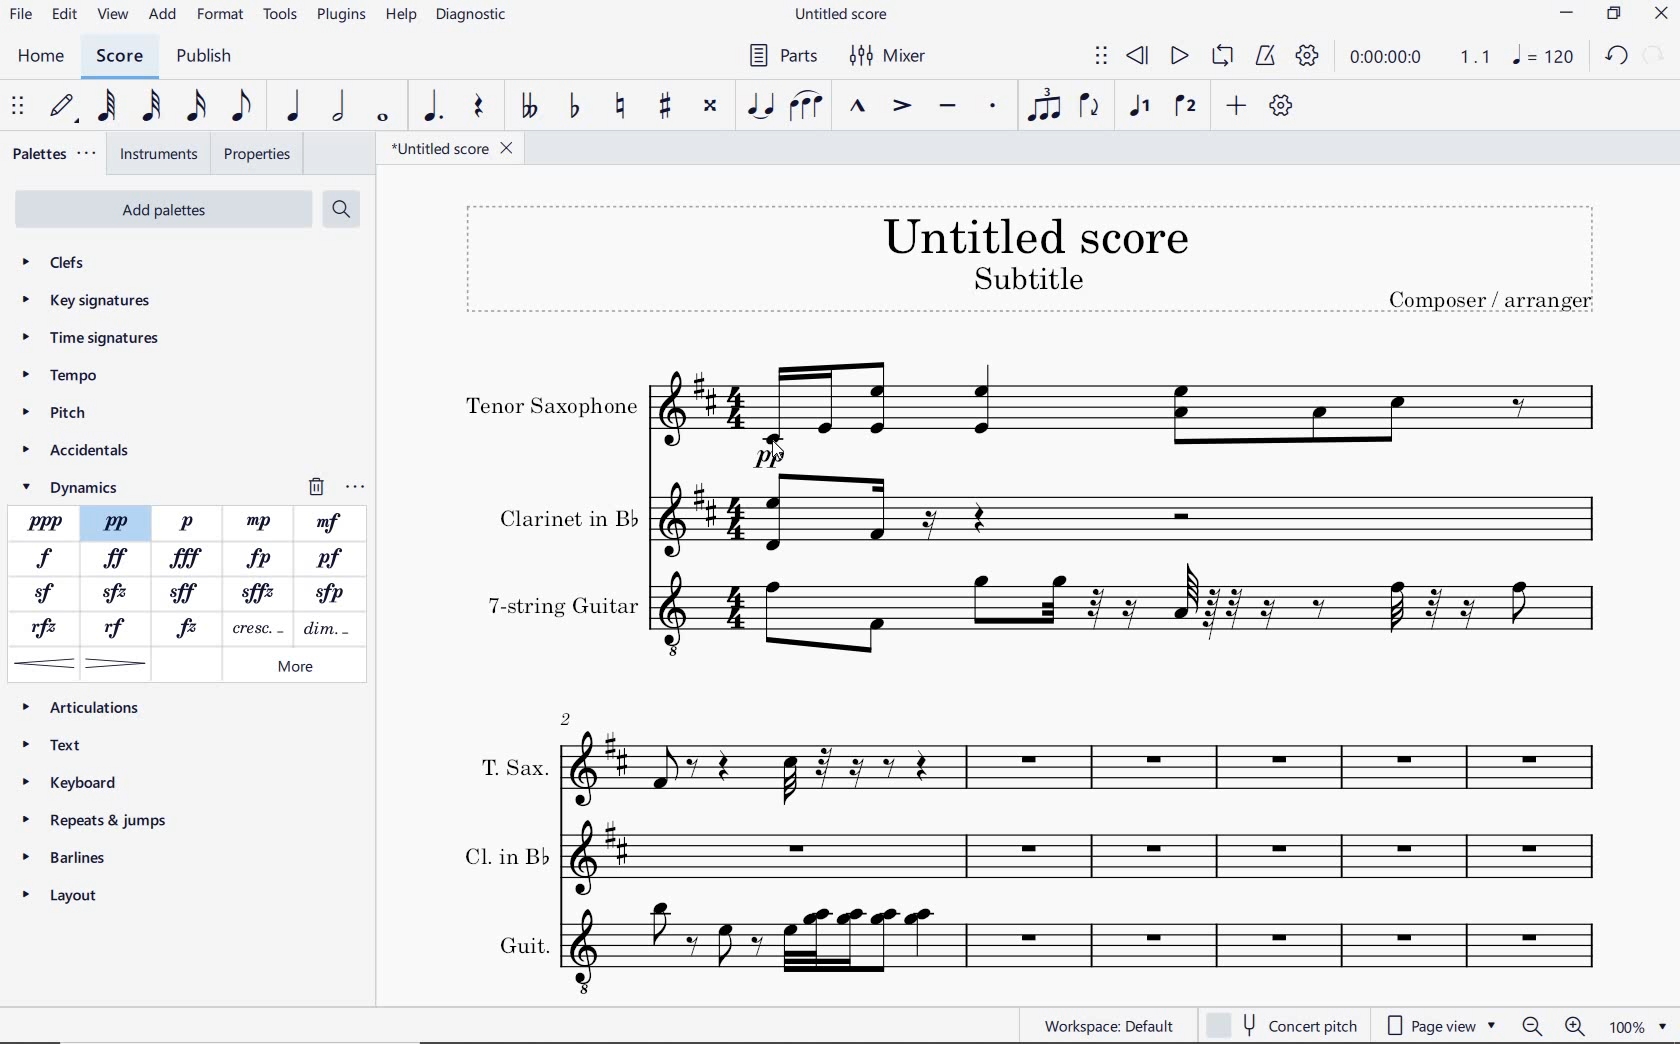 This screenshot has width=1680, height=1044. Describe the element at coordinates (78, 262) in the screenshot. I see `clefs` at that location.